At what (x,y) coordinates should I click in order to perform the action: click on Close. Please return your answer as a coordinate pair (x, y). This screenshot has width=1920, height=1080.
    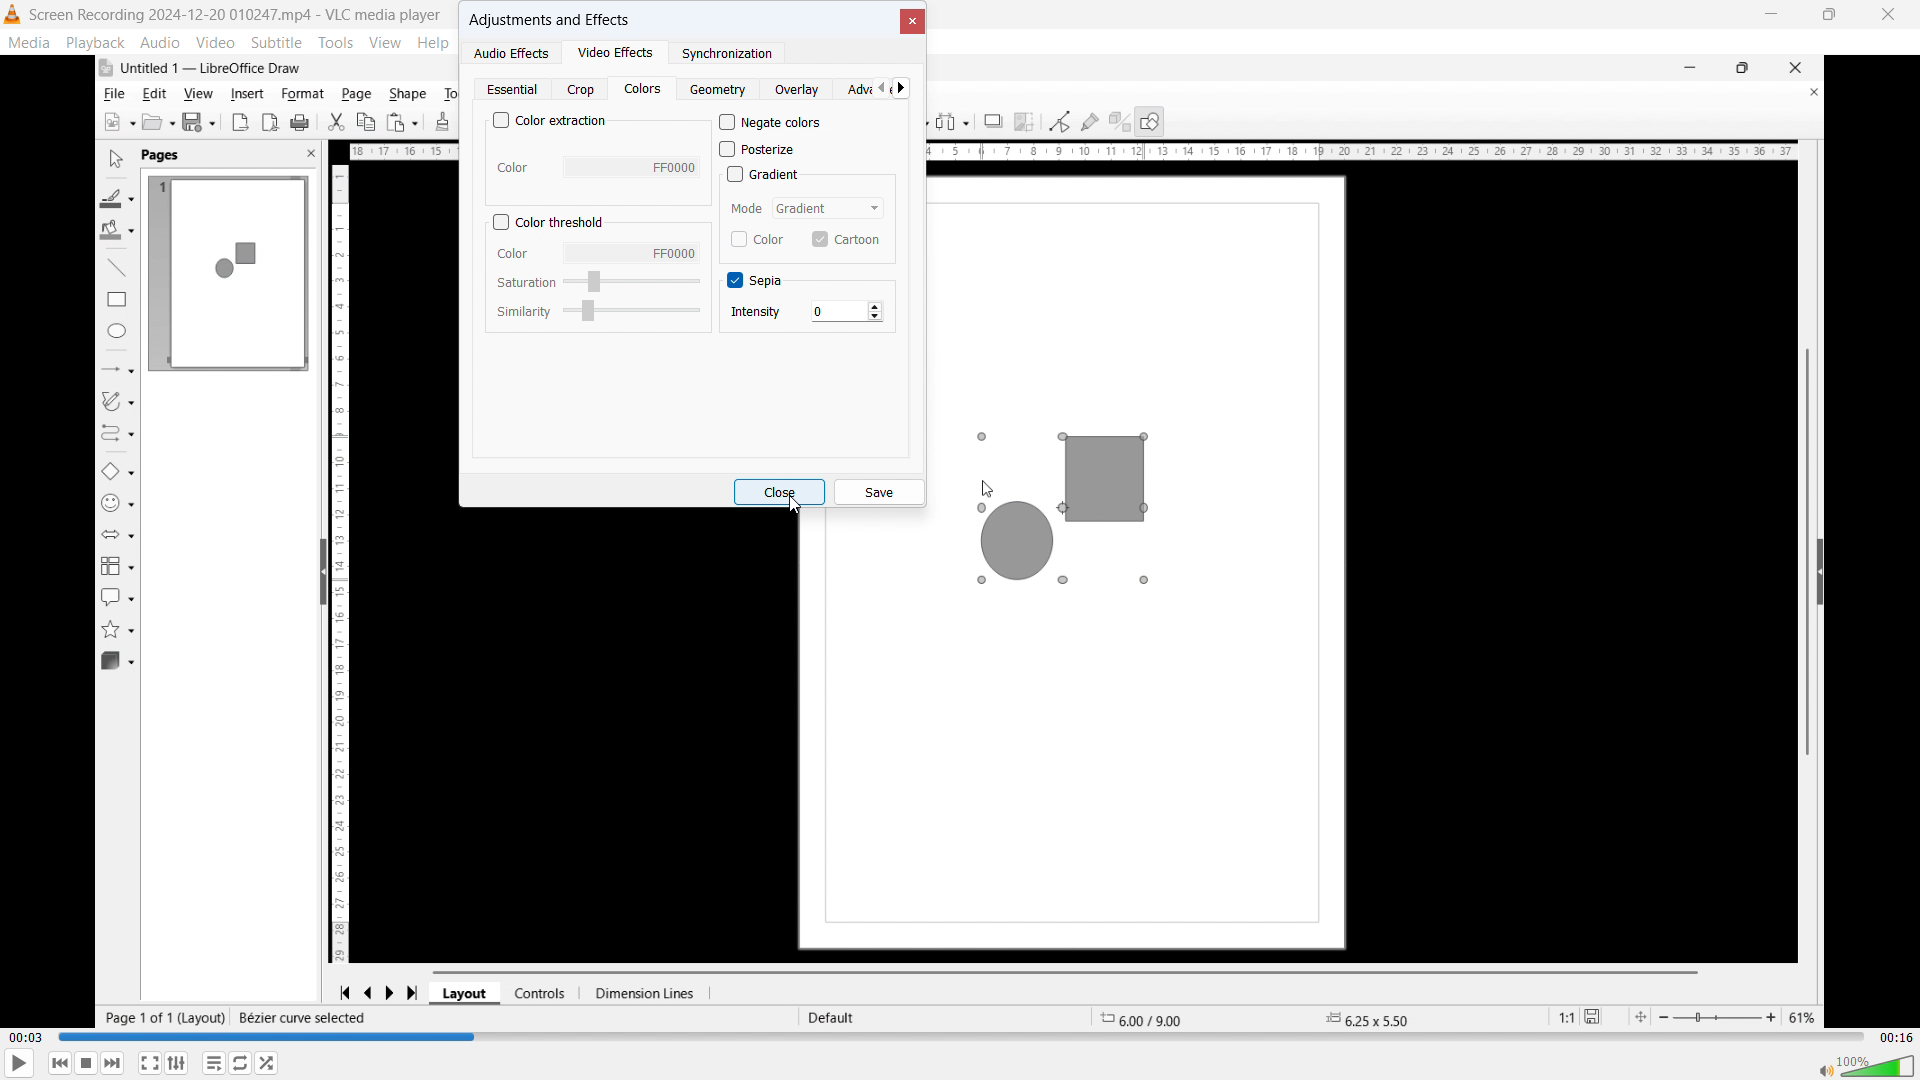
    Looking at the image, I should click on (1892, 14).